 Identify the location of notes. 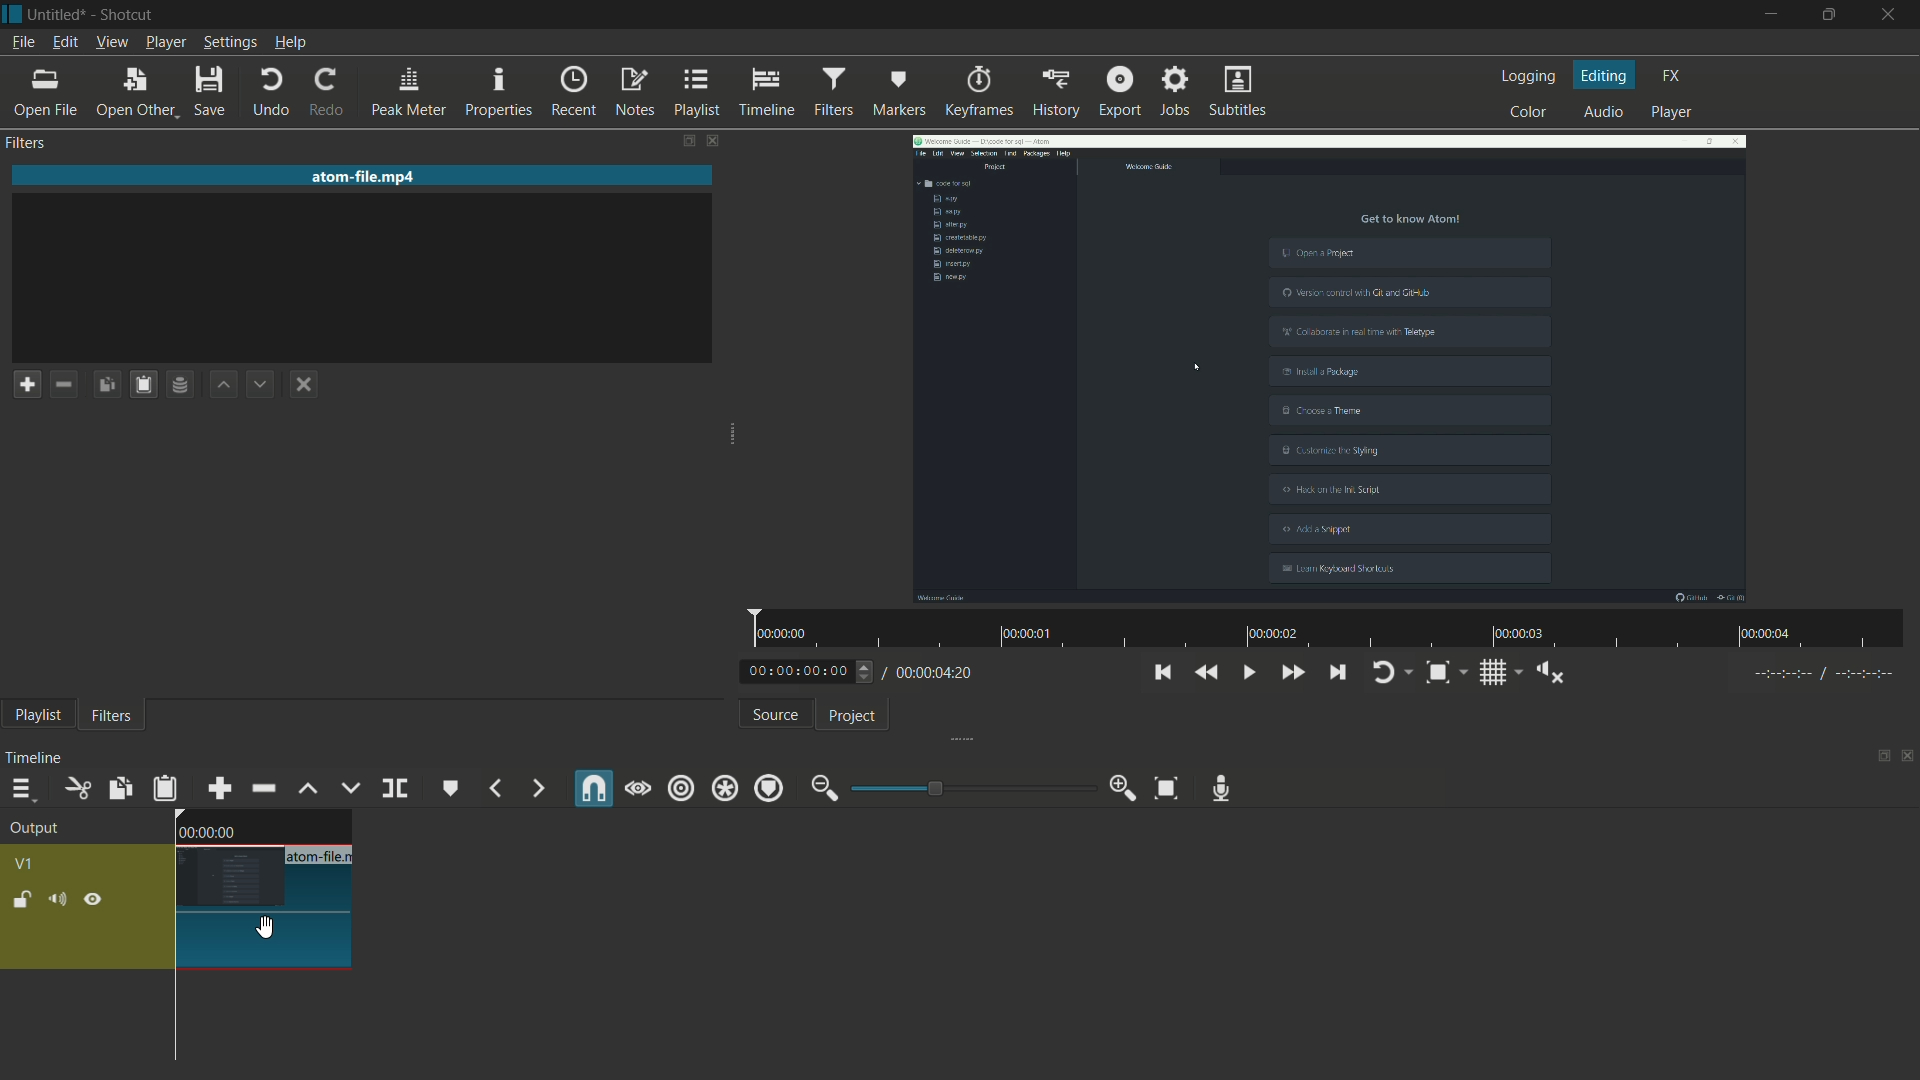
(632, 90).